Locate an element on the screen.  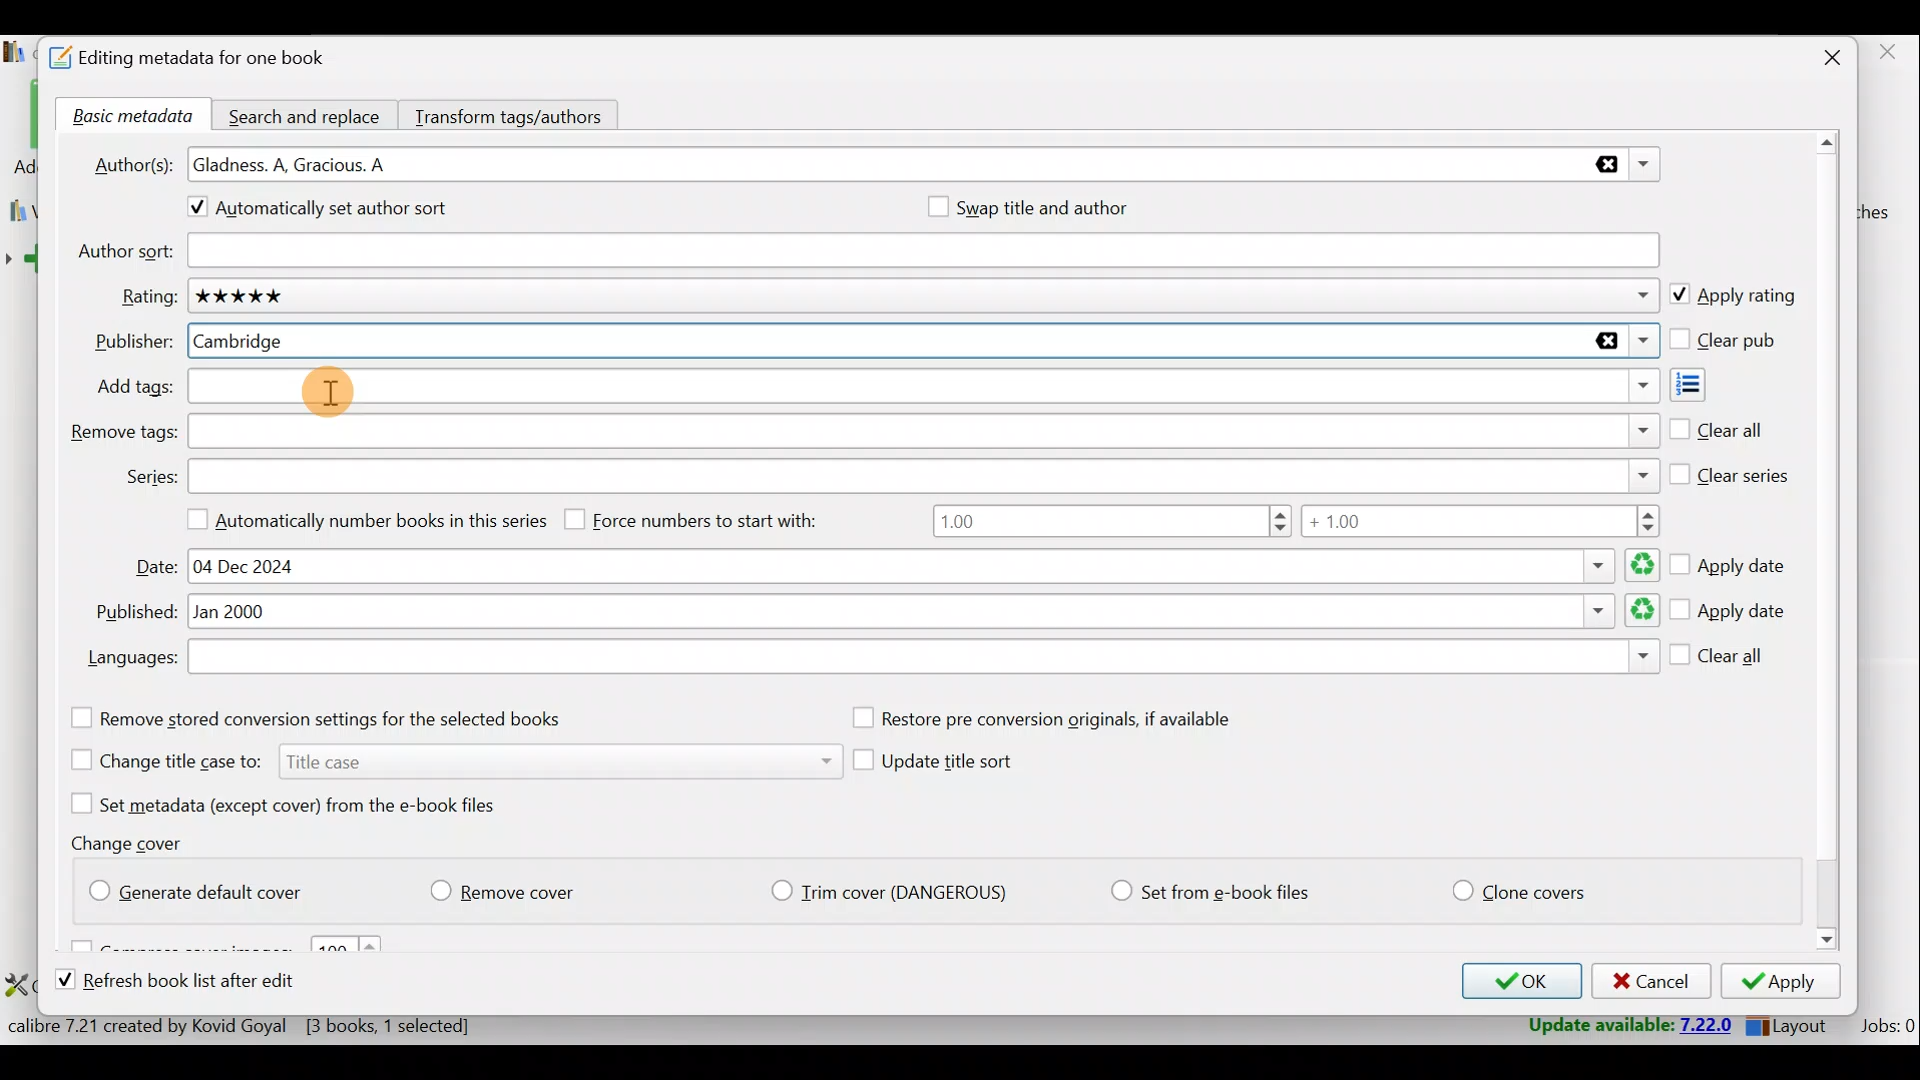
Editing metadata for one book is located at coordinates (212, 59).